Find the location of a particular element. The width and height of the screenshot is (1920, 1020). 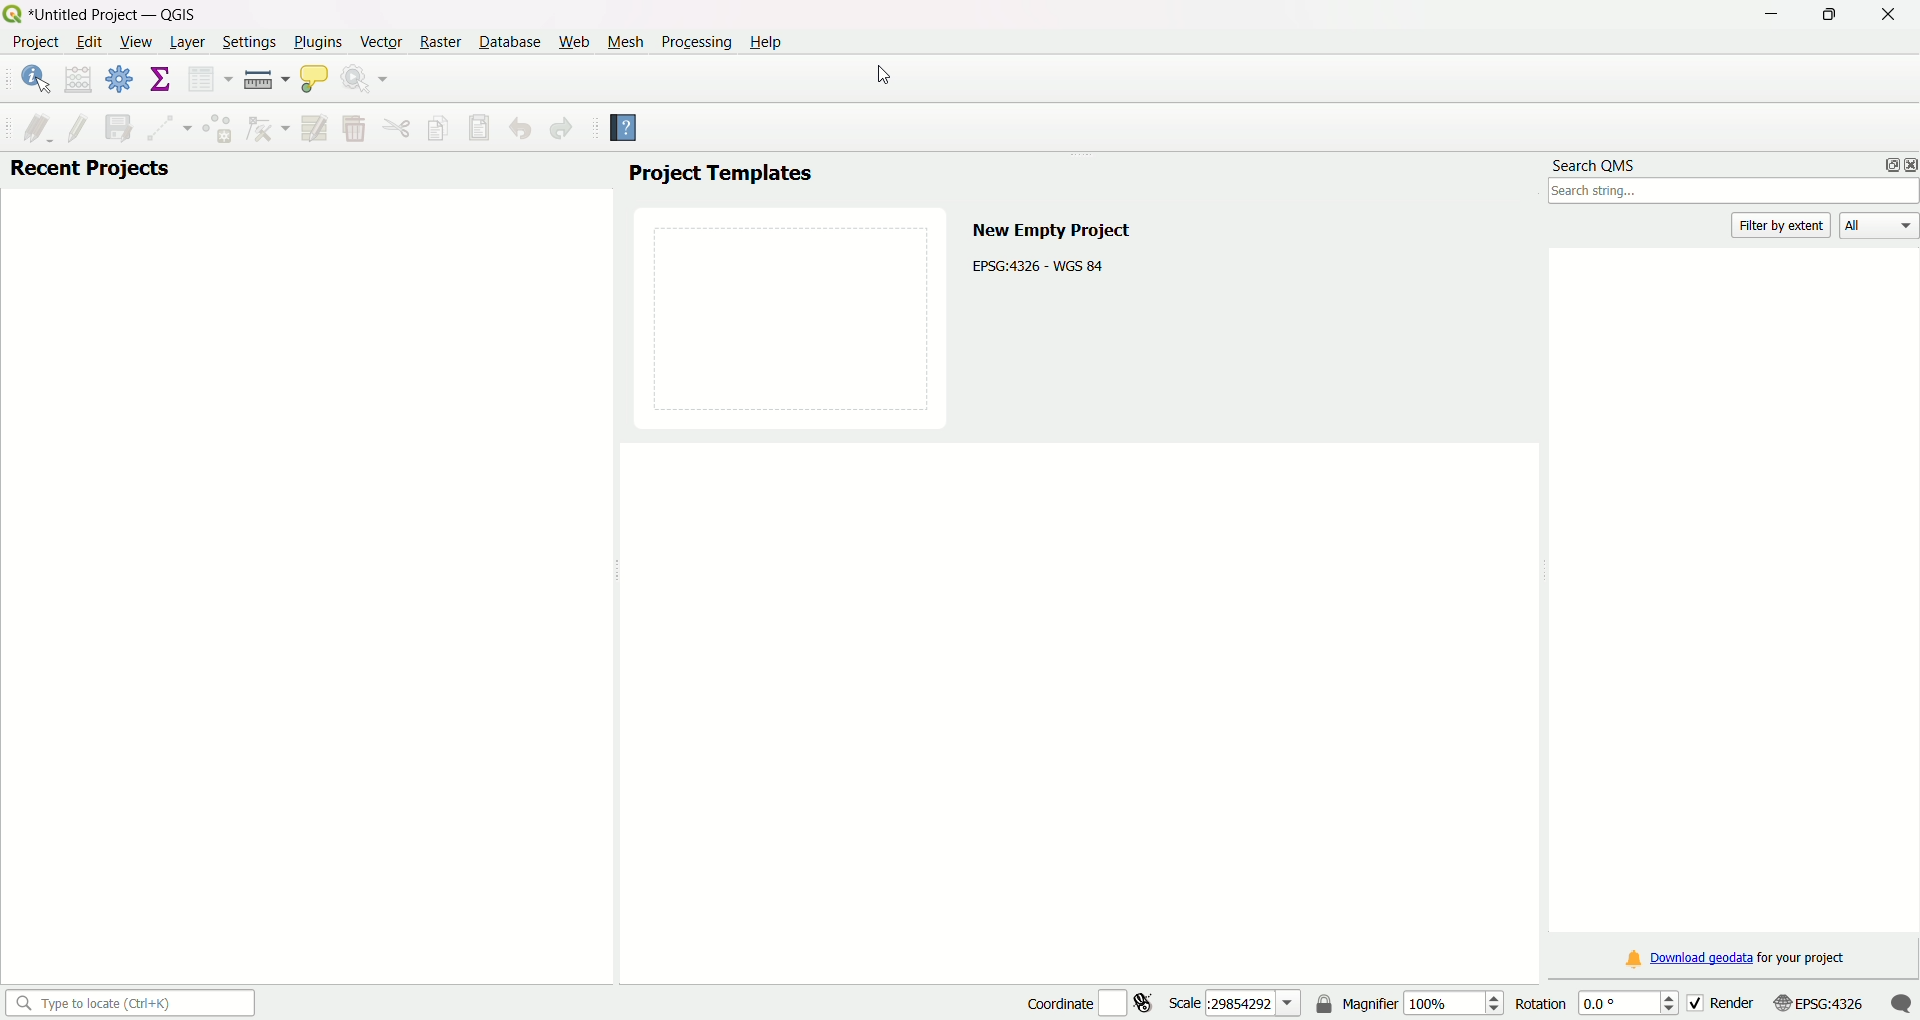

open field calculator is located at coordinates (79, 79).